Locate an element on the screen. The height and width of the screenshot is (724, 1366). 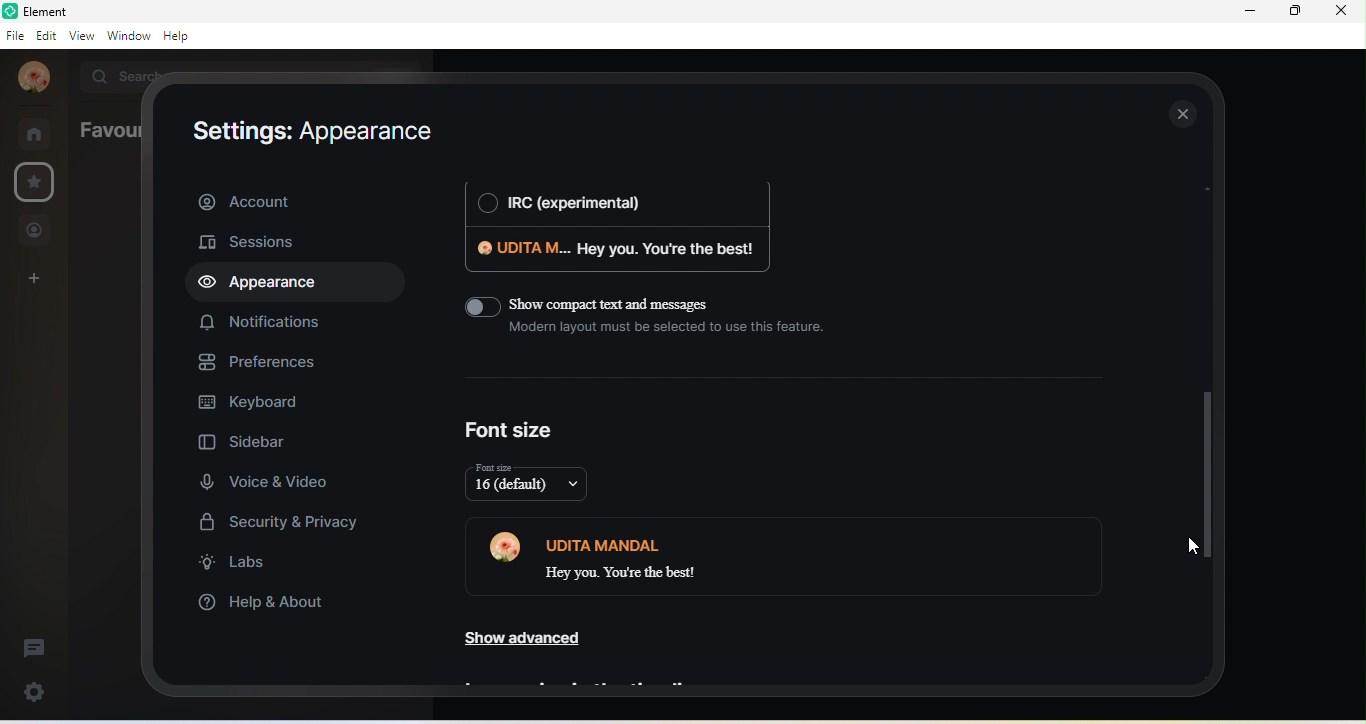
quick settings is located at coordinates (38, 690).